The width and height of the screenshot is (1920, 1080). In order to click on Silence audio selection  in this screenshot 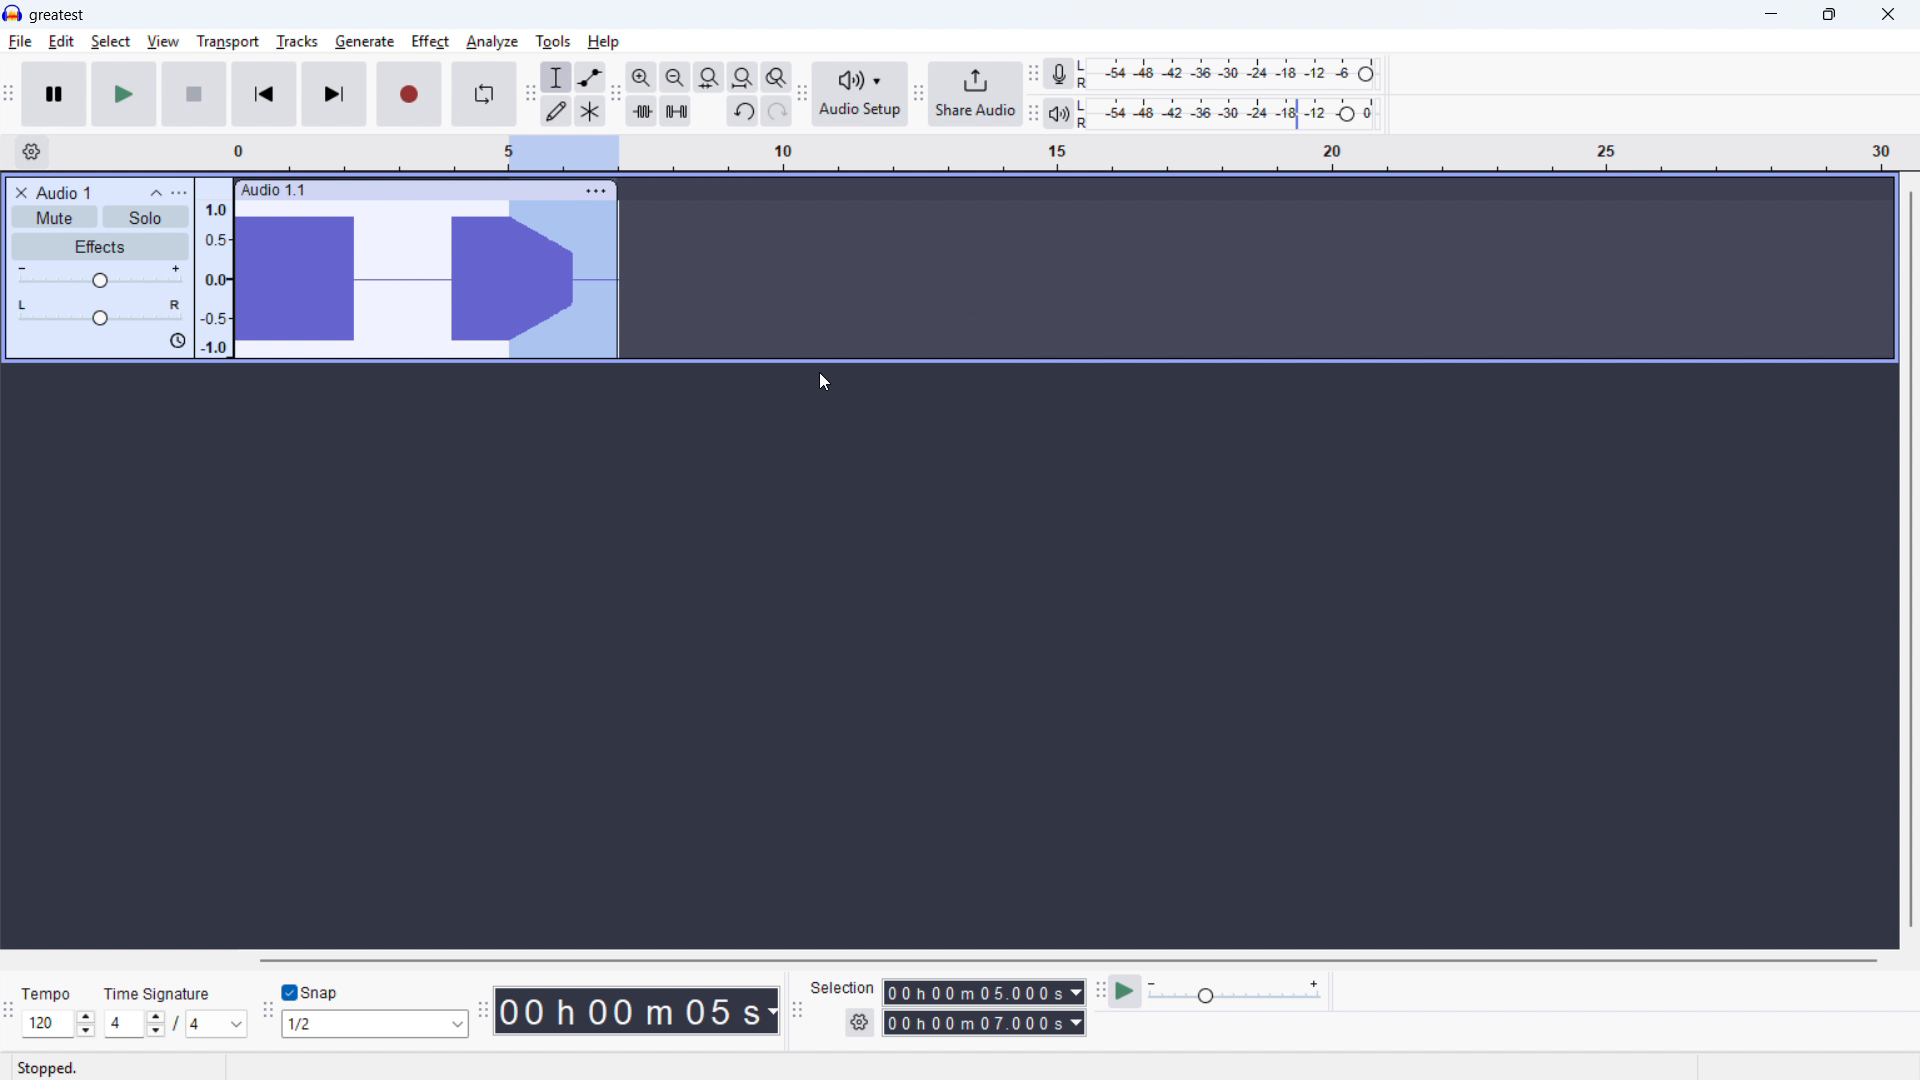, I will do `click(675, 111)`.